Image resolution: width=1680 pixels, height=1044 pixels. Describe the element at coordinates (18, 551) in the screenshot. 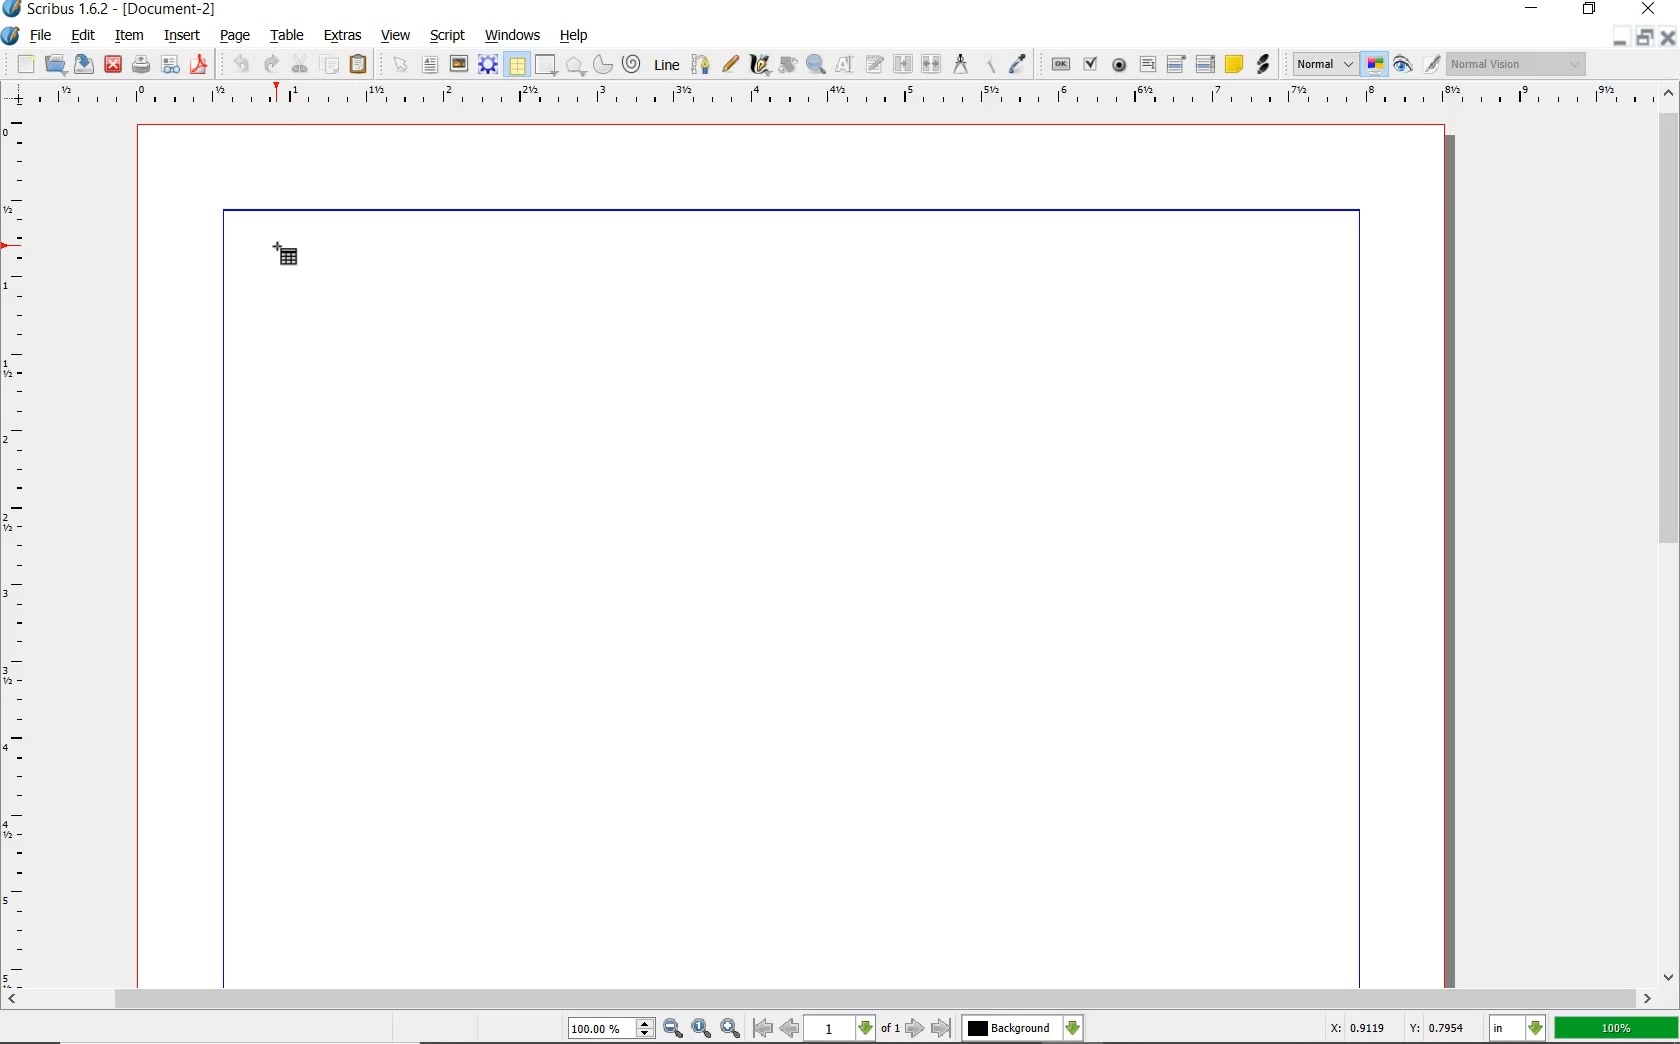

I see `ruler` at that location.